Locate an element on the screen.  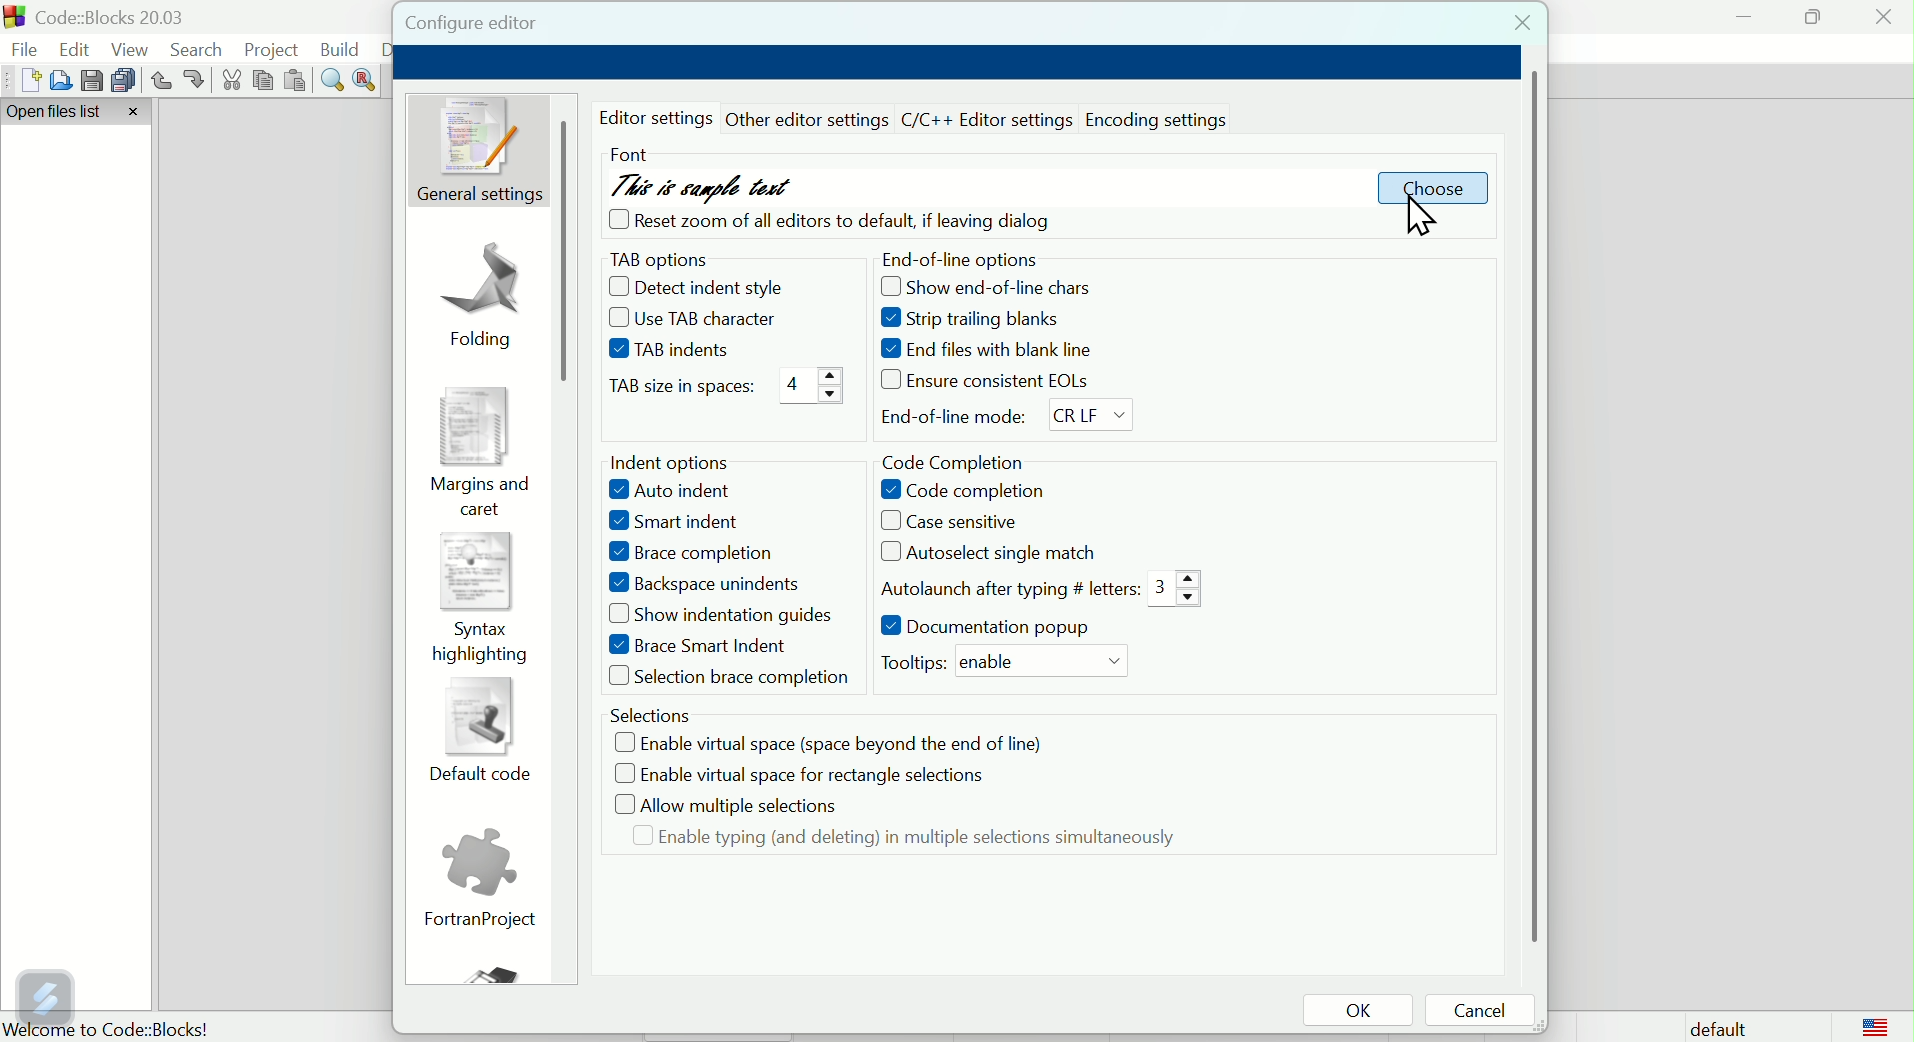
Folding is located at coordinates (480, 285).